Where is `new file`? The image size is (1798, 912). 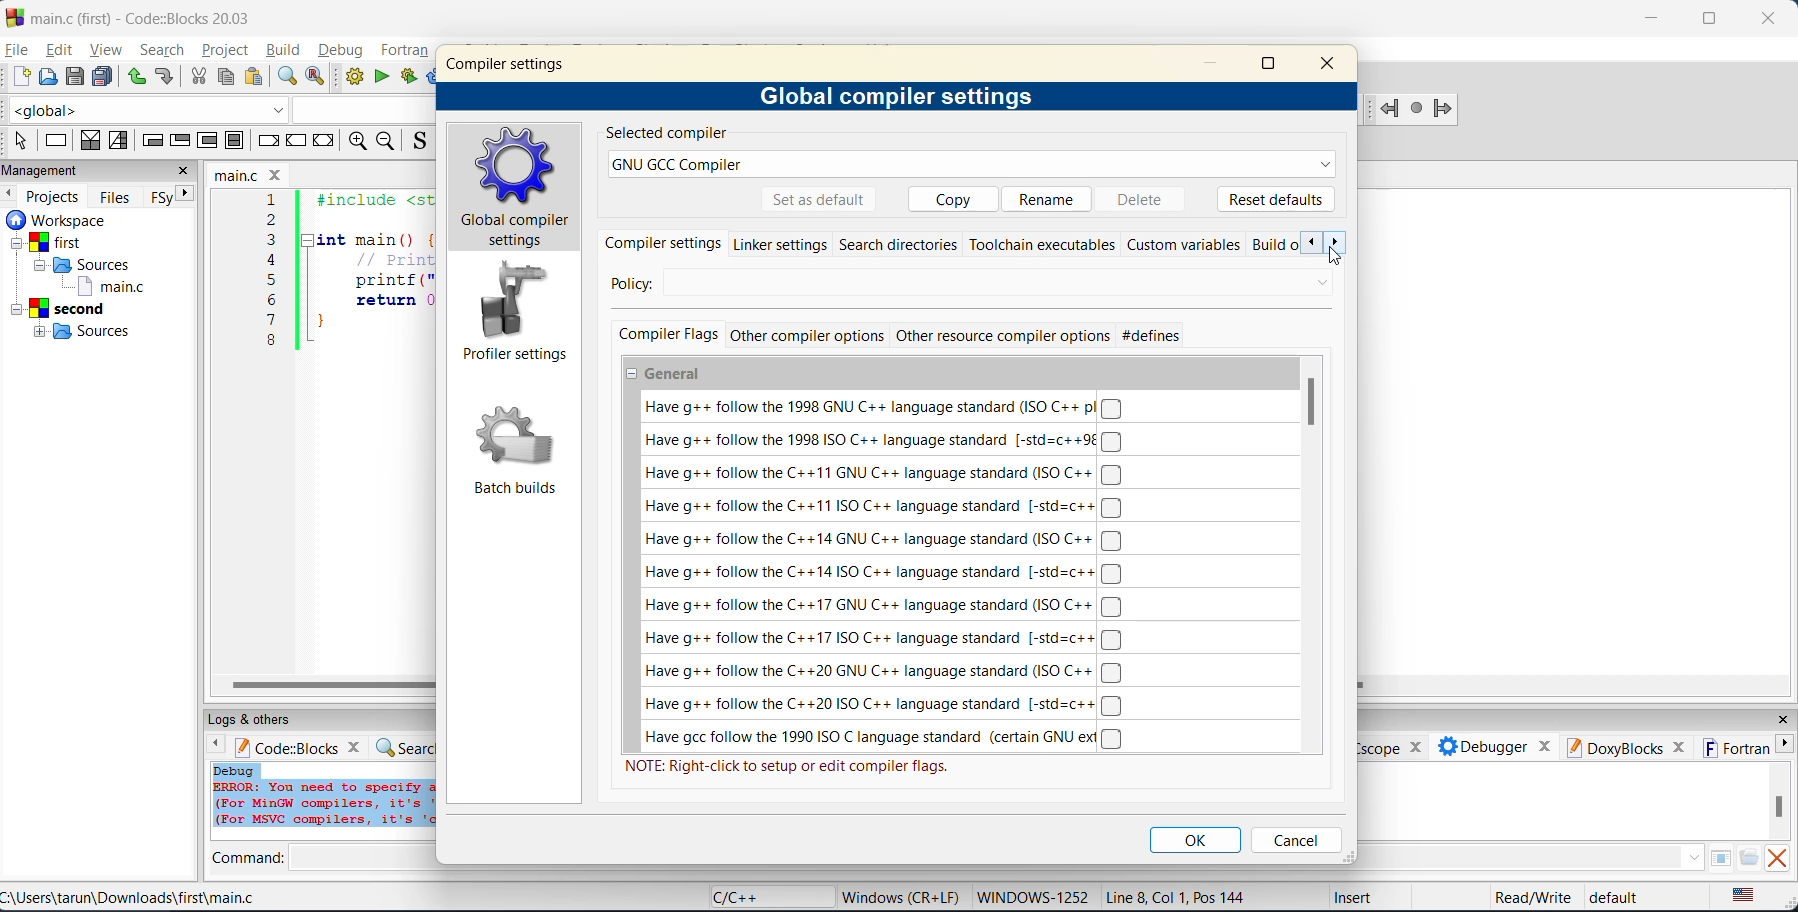
new file is located at coordinates (23, 78).